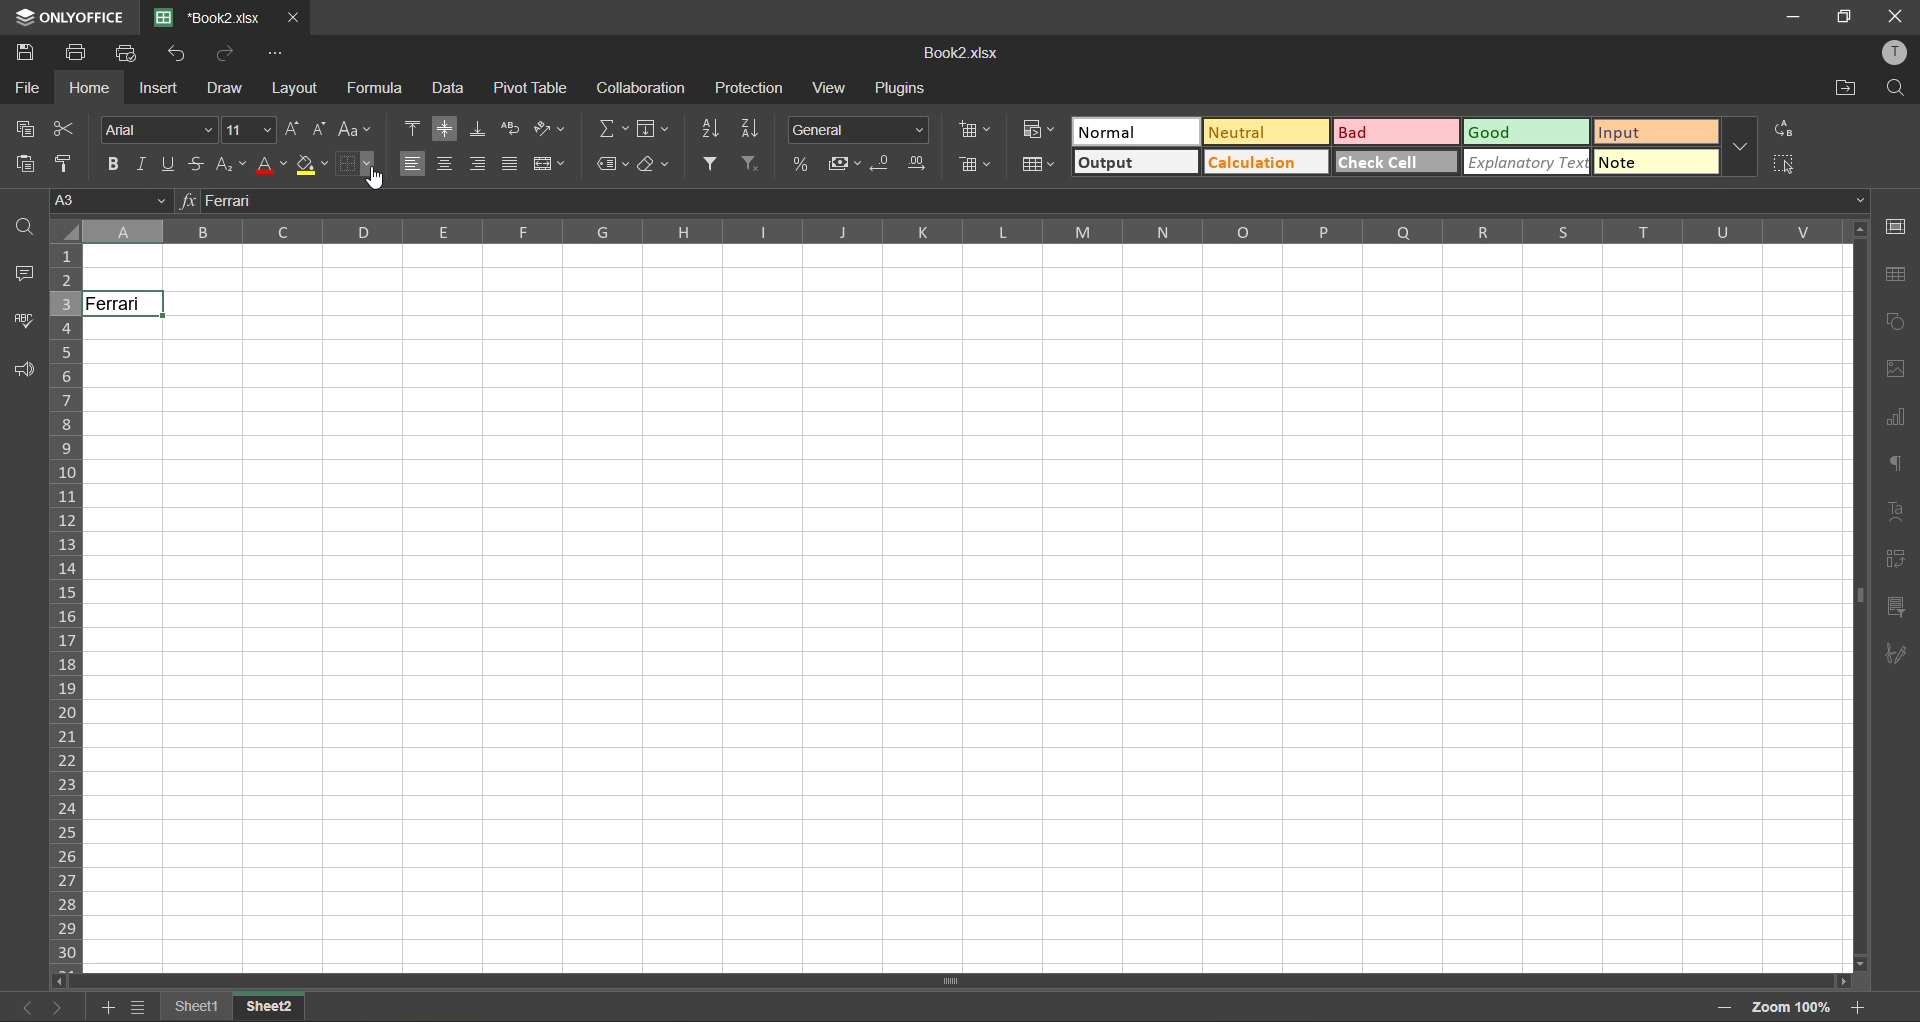 The width and height of the screenshot is (1920, 1022). Describe the element at coordinates (157, 130) in the screenshot. I see `font style` at that location.